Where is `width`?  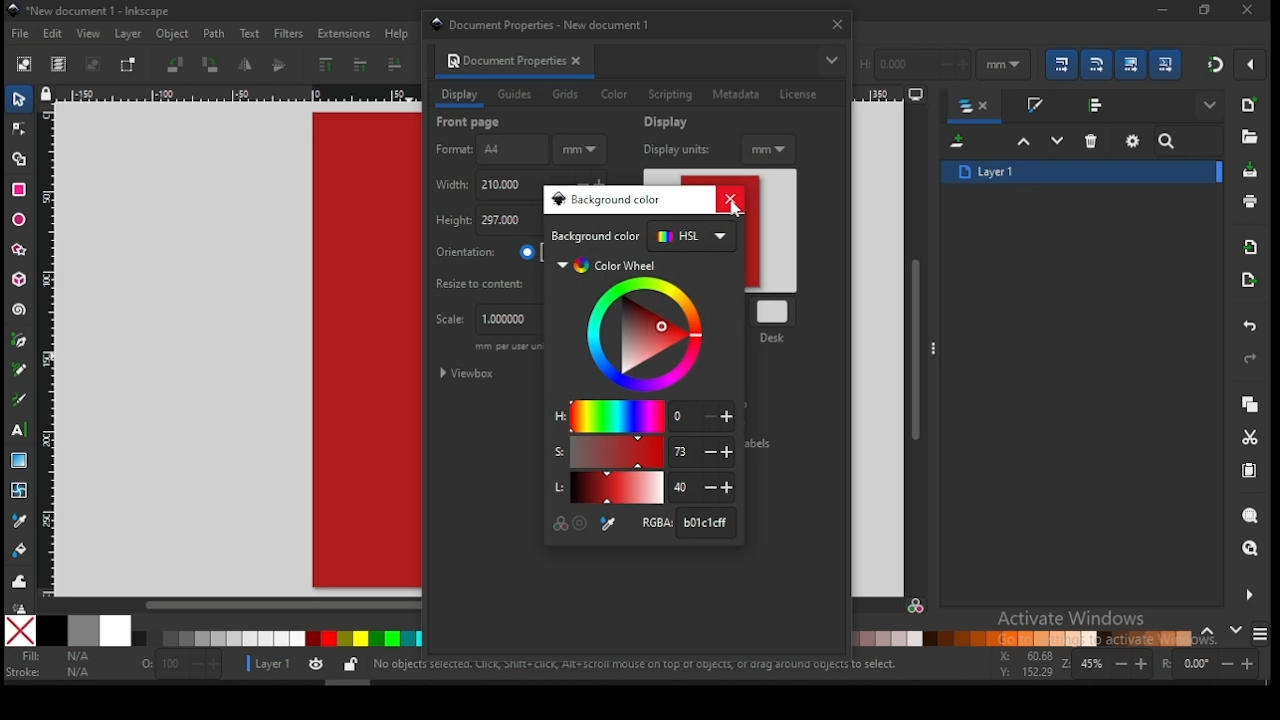 width is located at coordinates (486, 185).